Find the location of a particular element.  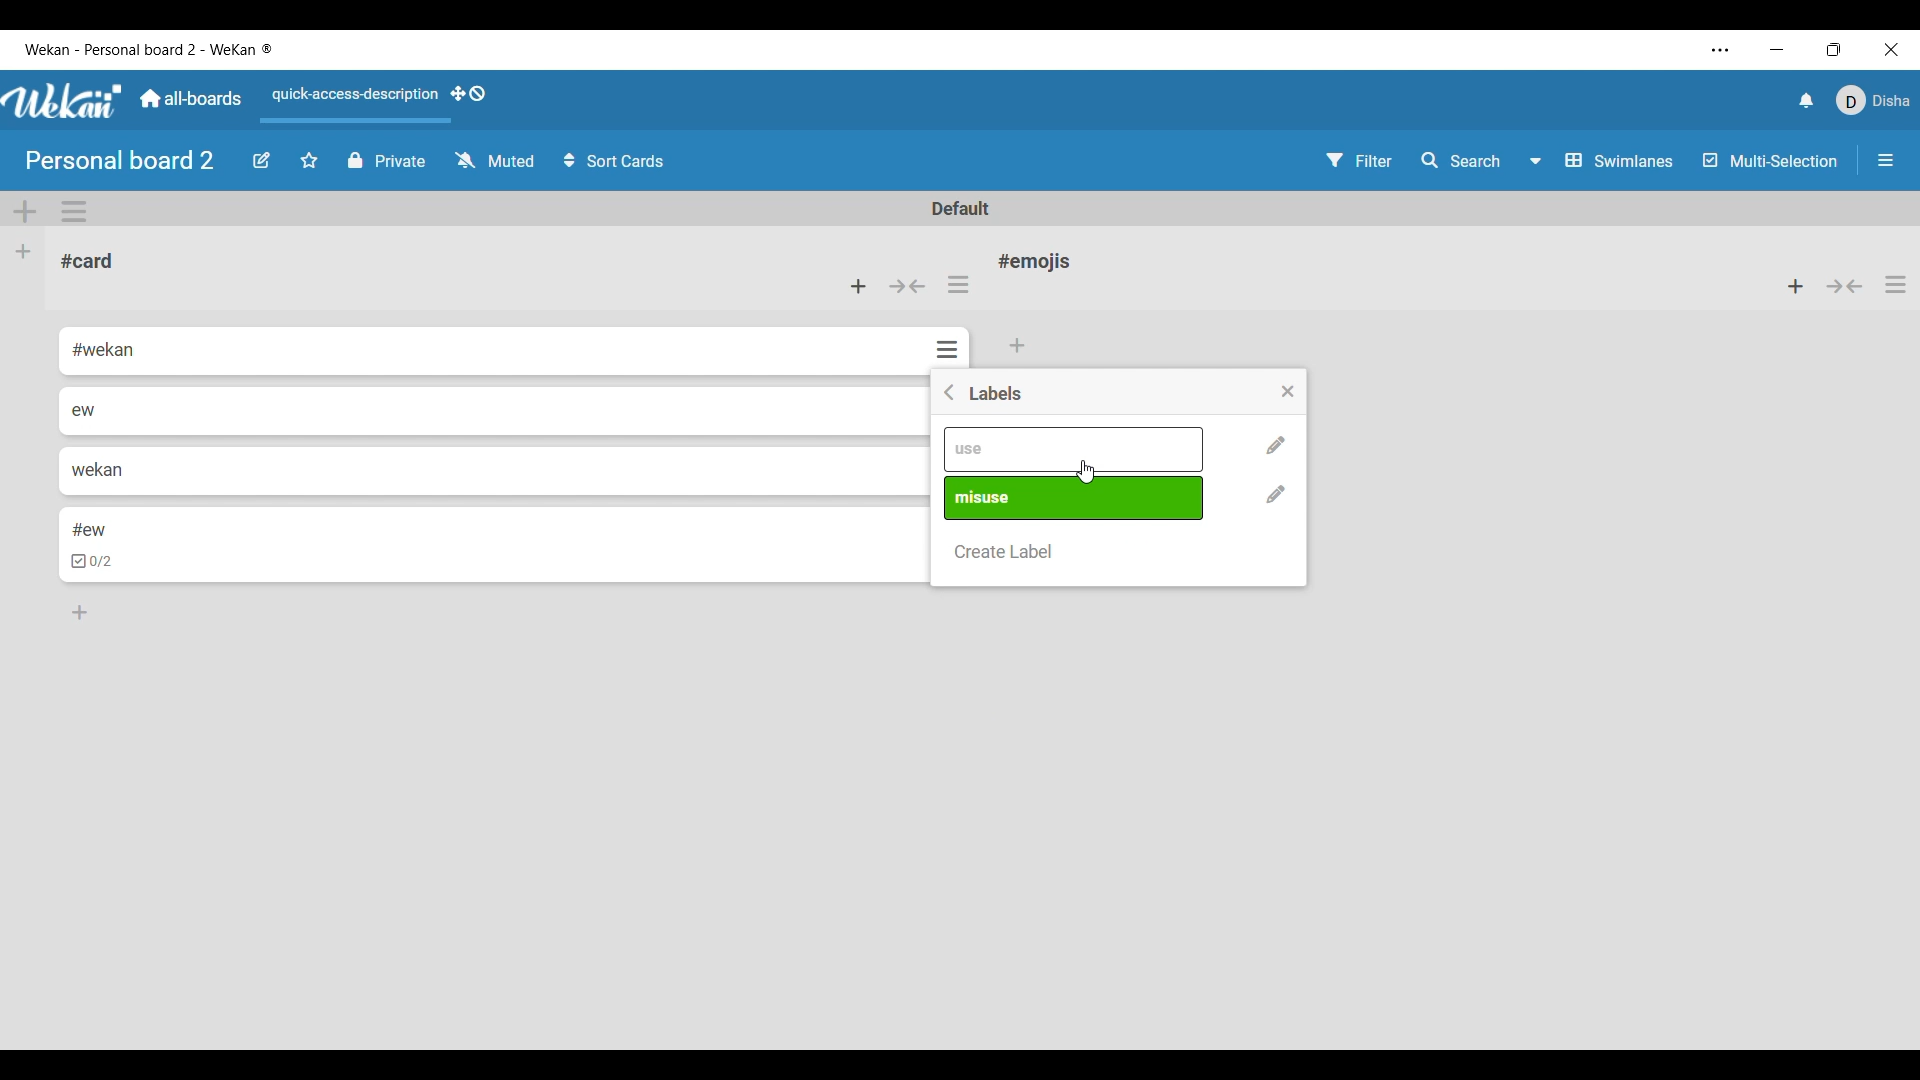

Card name is located at coordinates (1039, 261).